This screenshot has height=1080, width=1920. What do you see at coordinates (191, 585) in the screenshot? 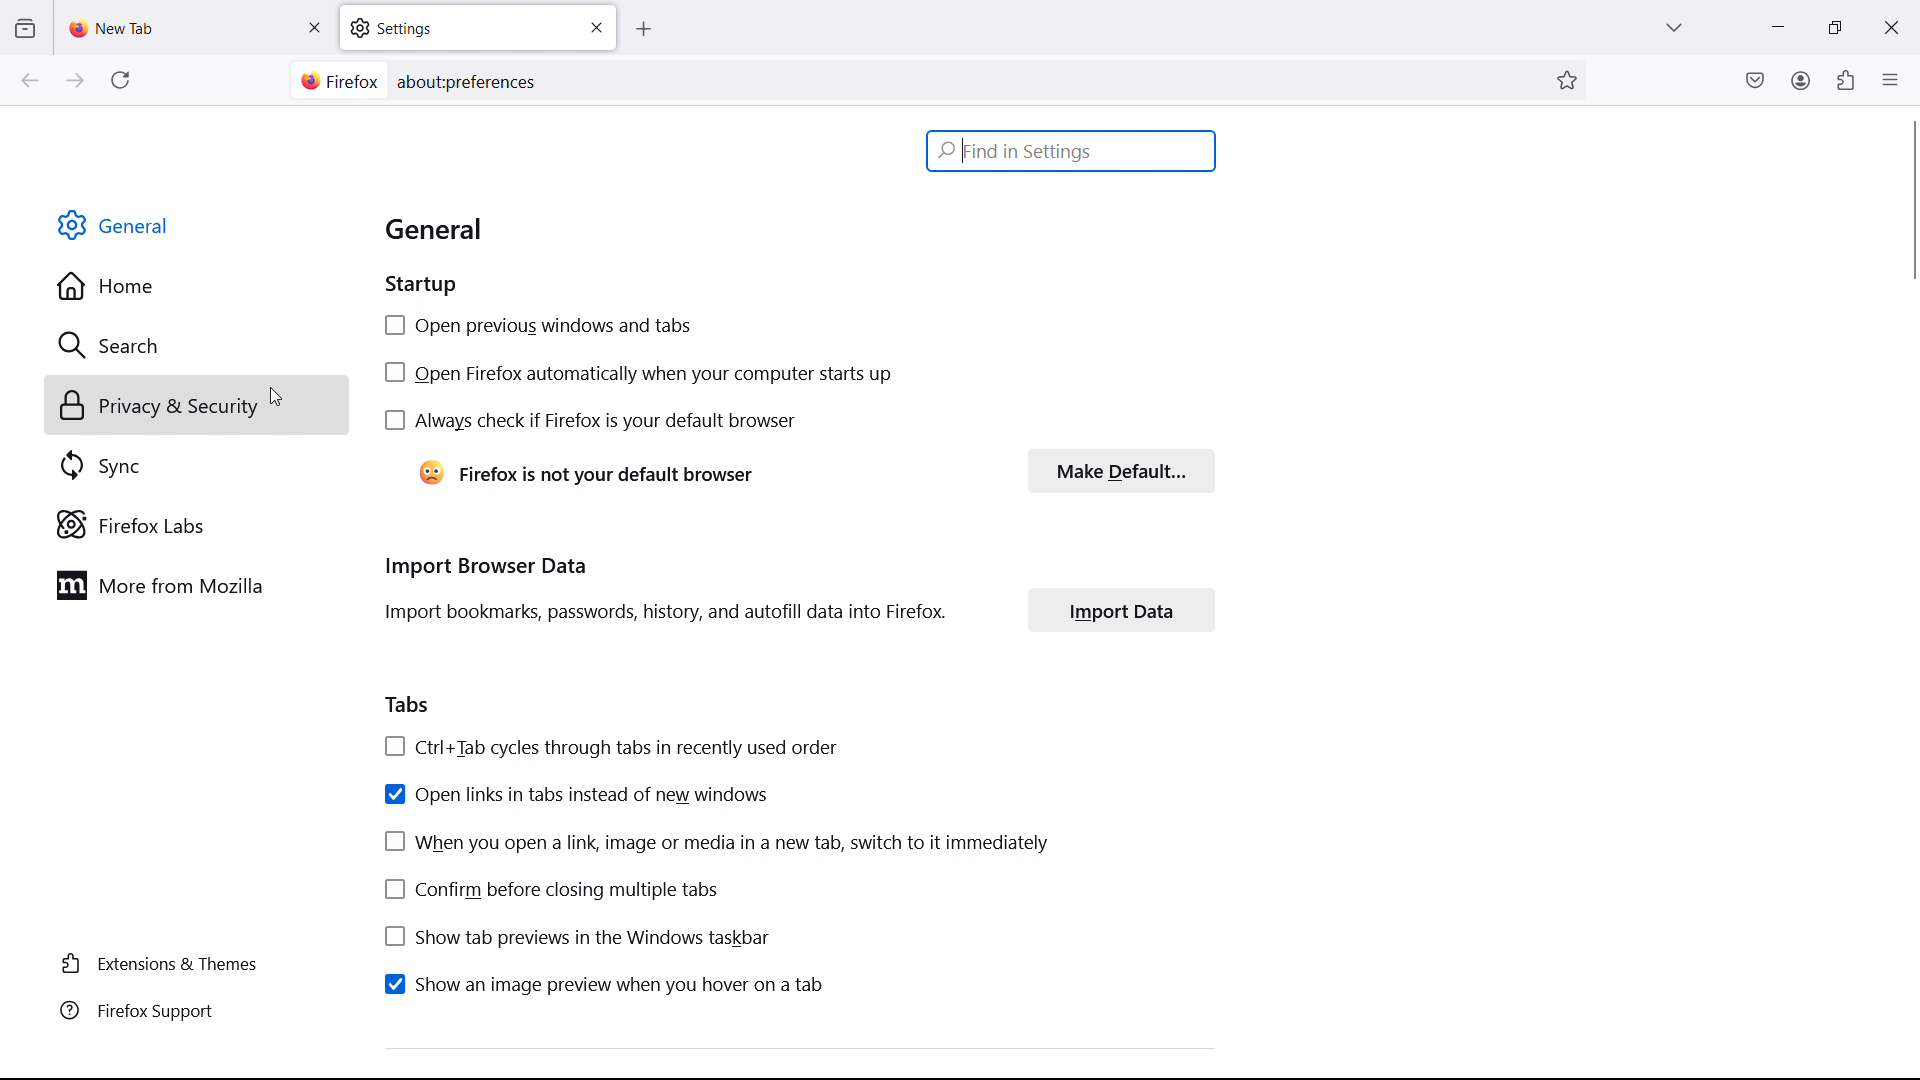
I see `more from mozilla` at bounding box center [191, 585].